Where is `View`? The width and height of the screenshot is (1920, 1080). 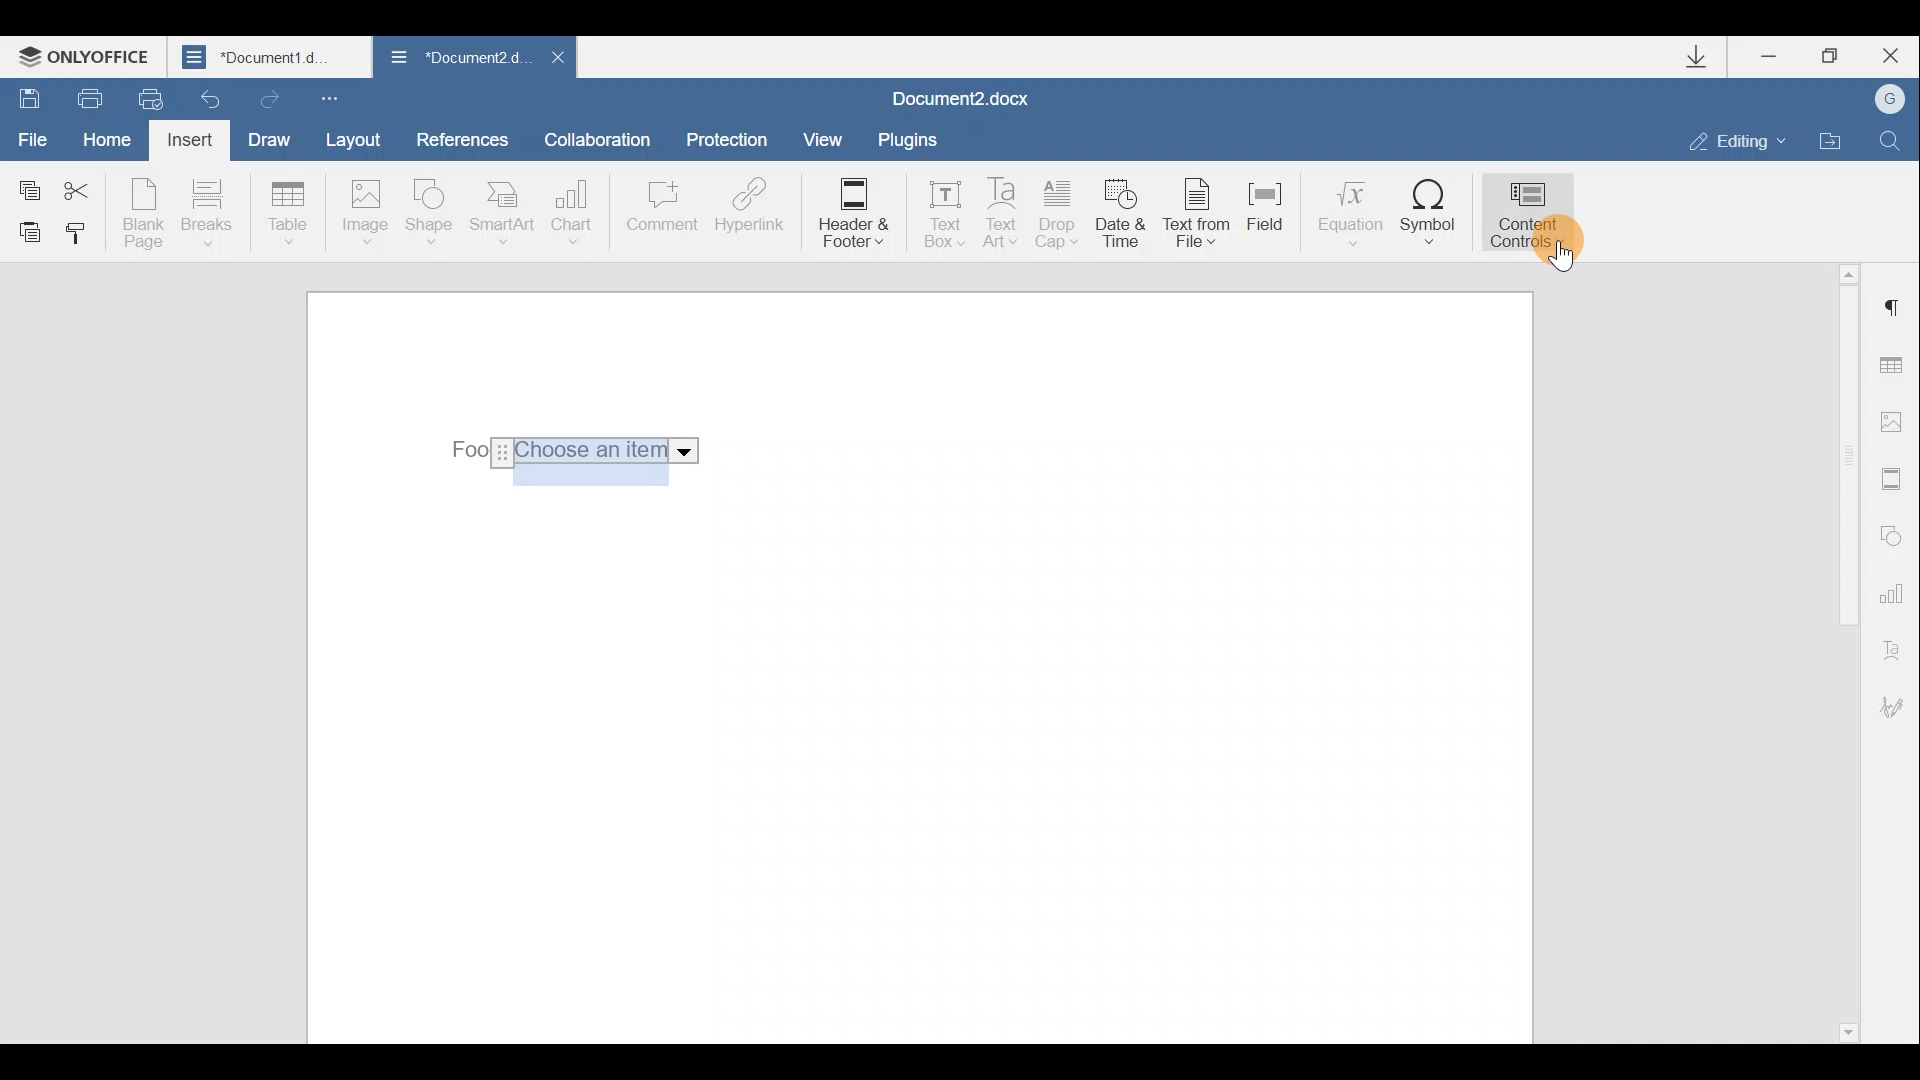
View is located at coordinates (824, 138).